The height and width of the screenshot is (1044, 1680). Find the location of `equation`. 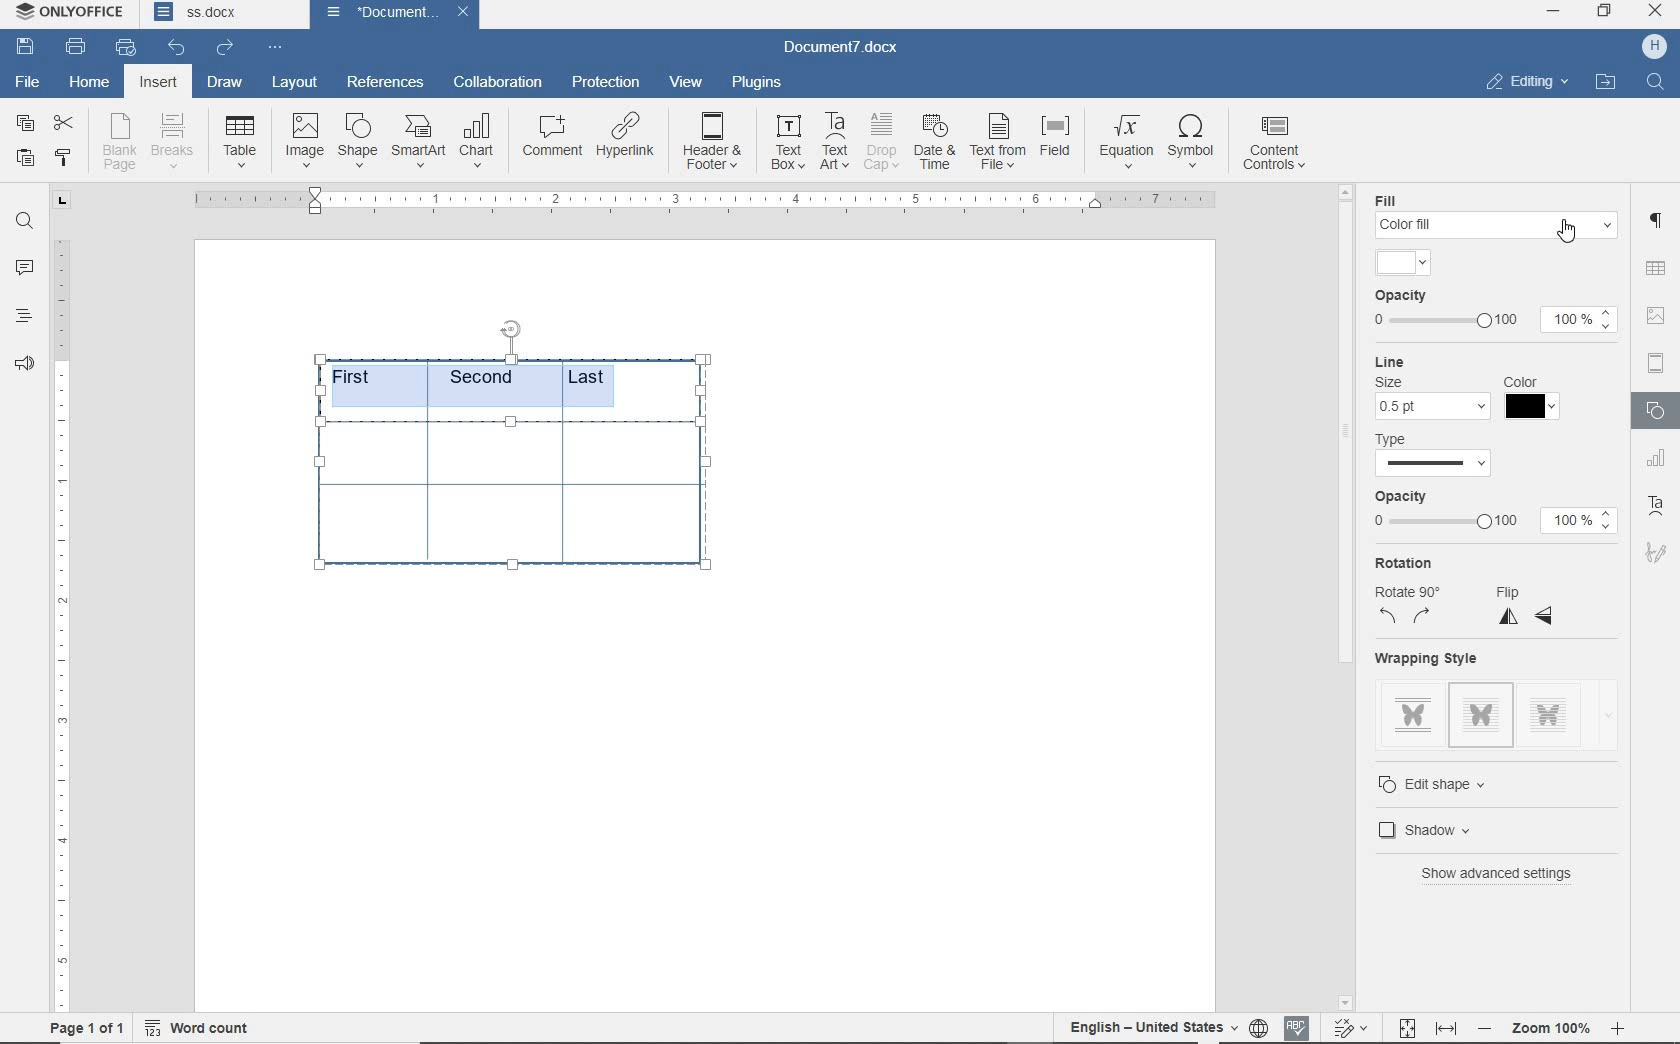

equation is located at coordinates (1127, 143).